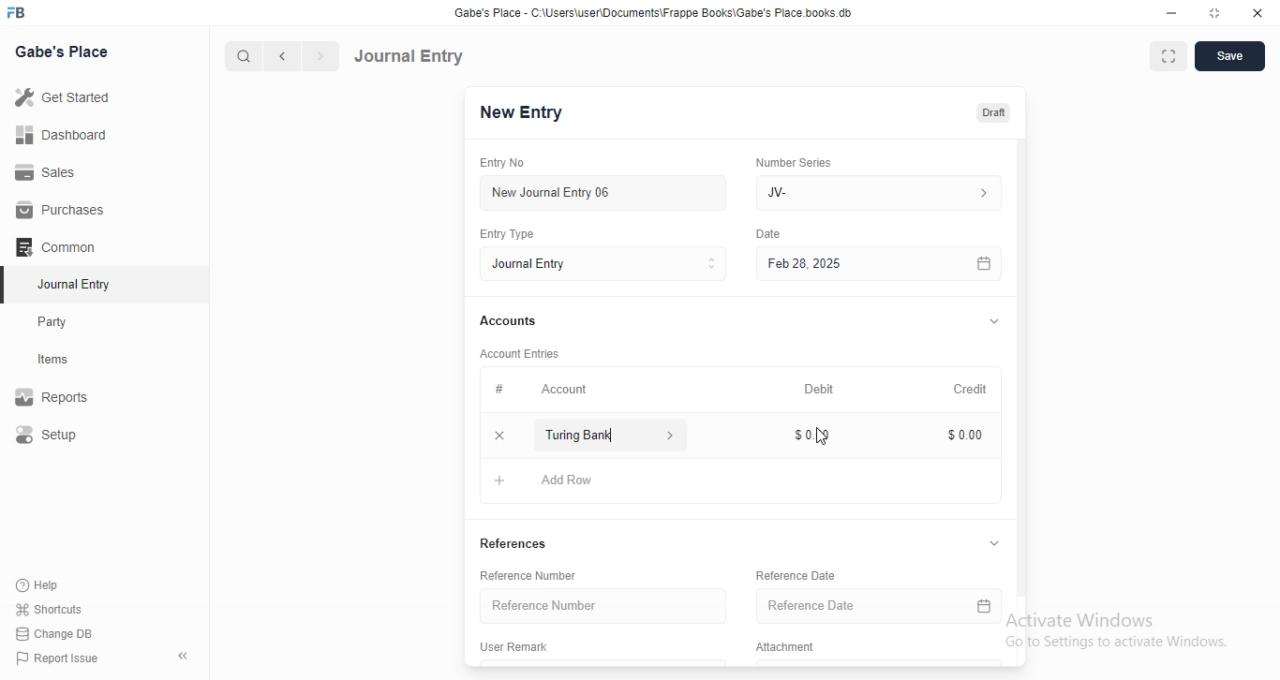 The image size is (1280, 680). What do you see at coordinates (410, 55) in the screenshot?
I see `Journal Entry` at bounding box center [410, 55].